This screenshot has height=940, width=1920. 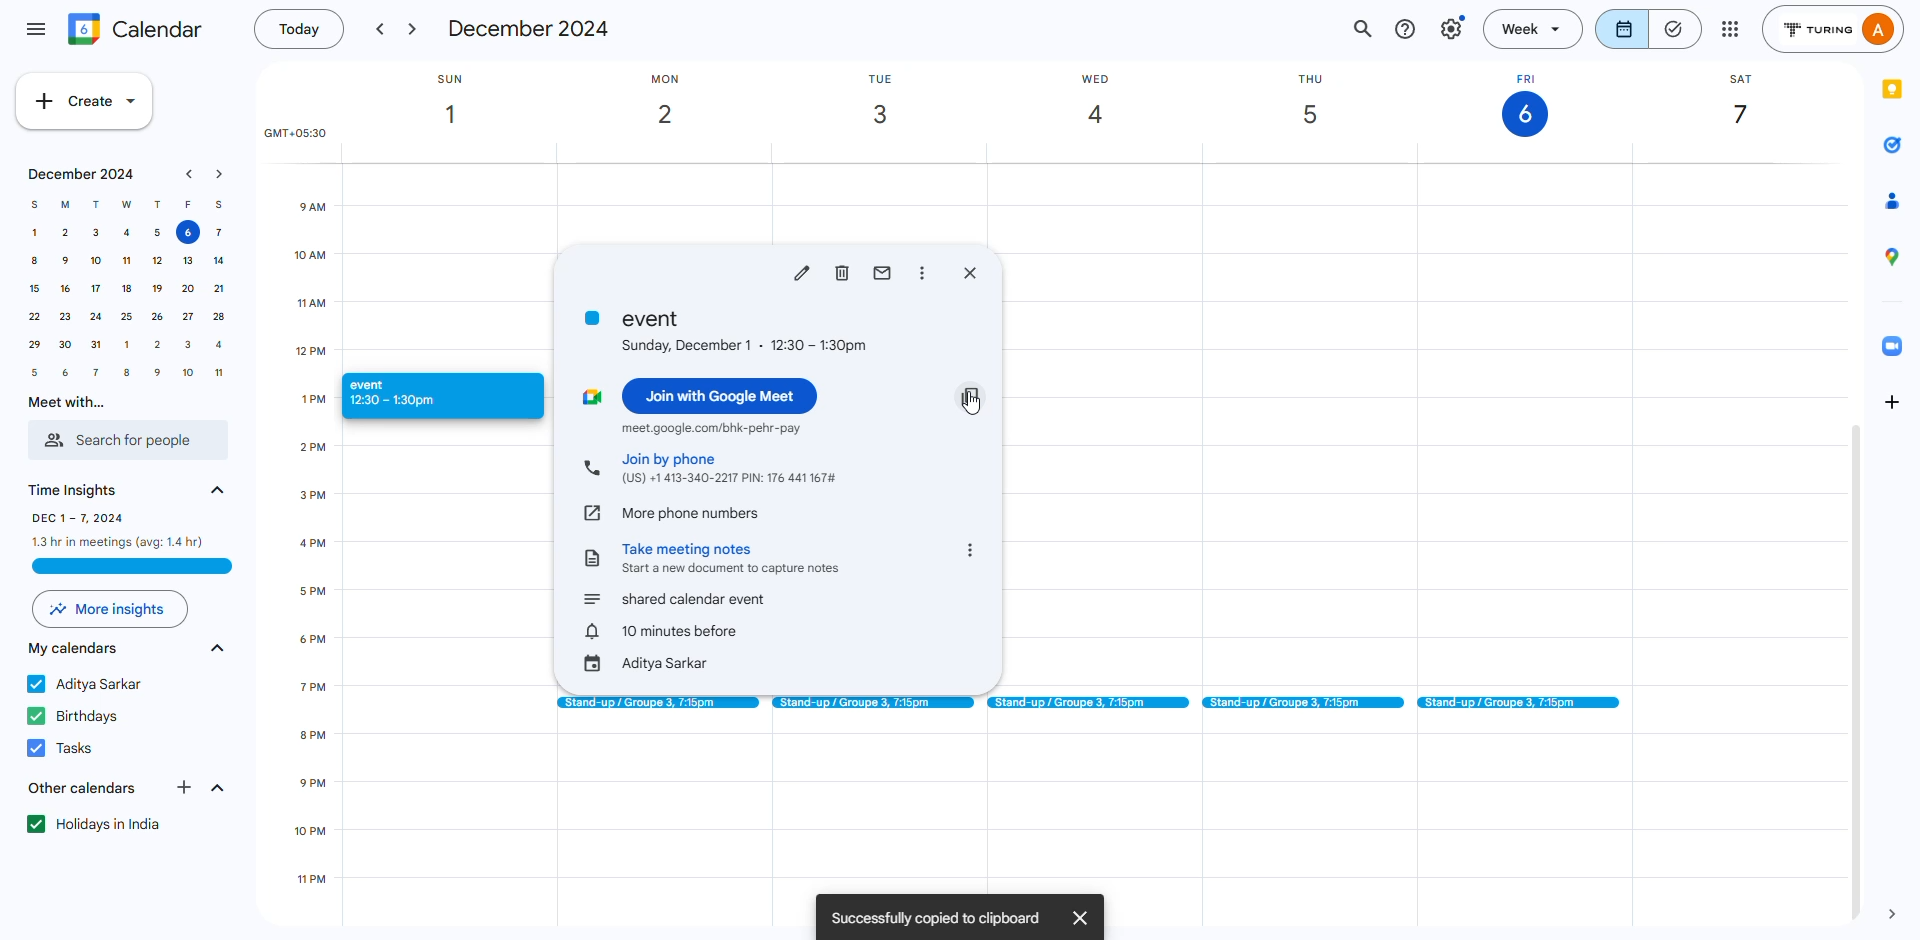 What do you see at coordinates (883, 272) in the screenshot?
I see `mail` at bounding box center [883, 272].